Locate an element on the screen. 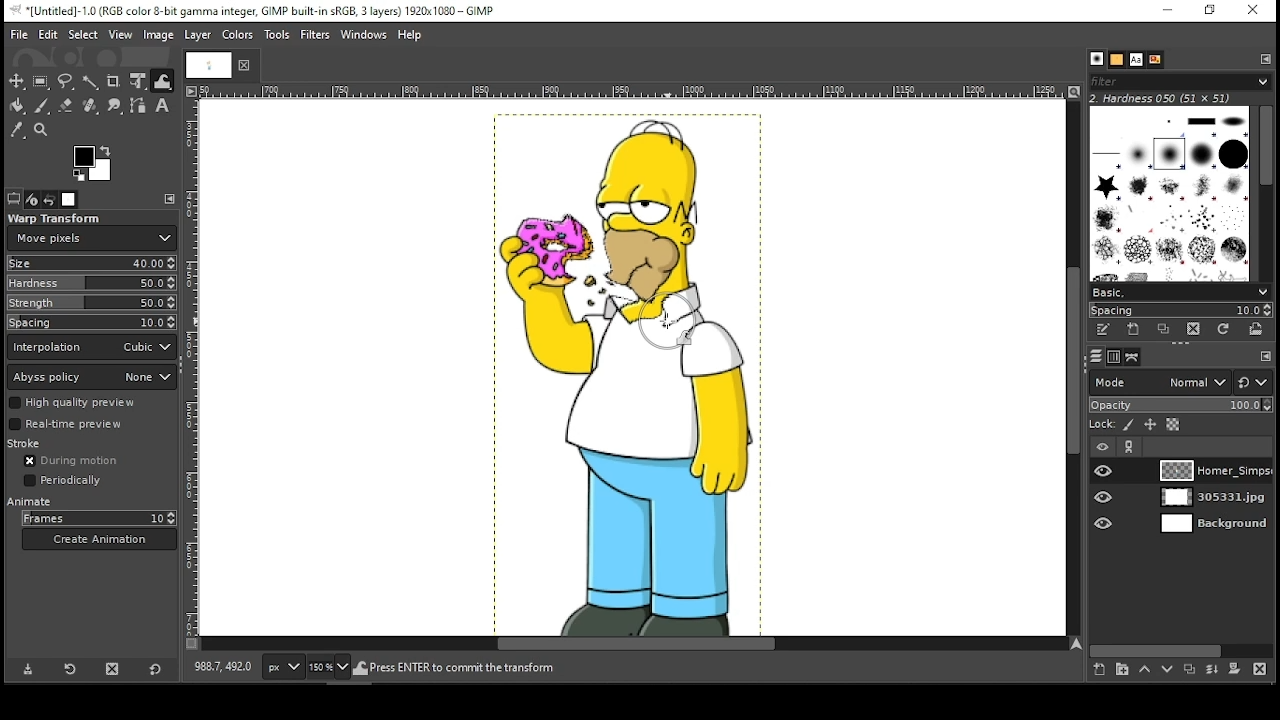 The height and width of the screenshot is (720, 1280). lock alpha channel is located at coordinates (1172, 424).